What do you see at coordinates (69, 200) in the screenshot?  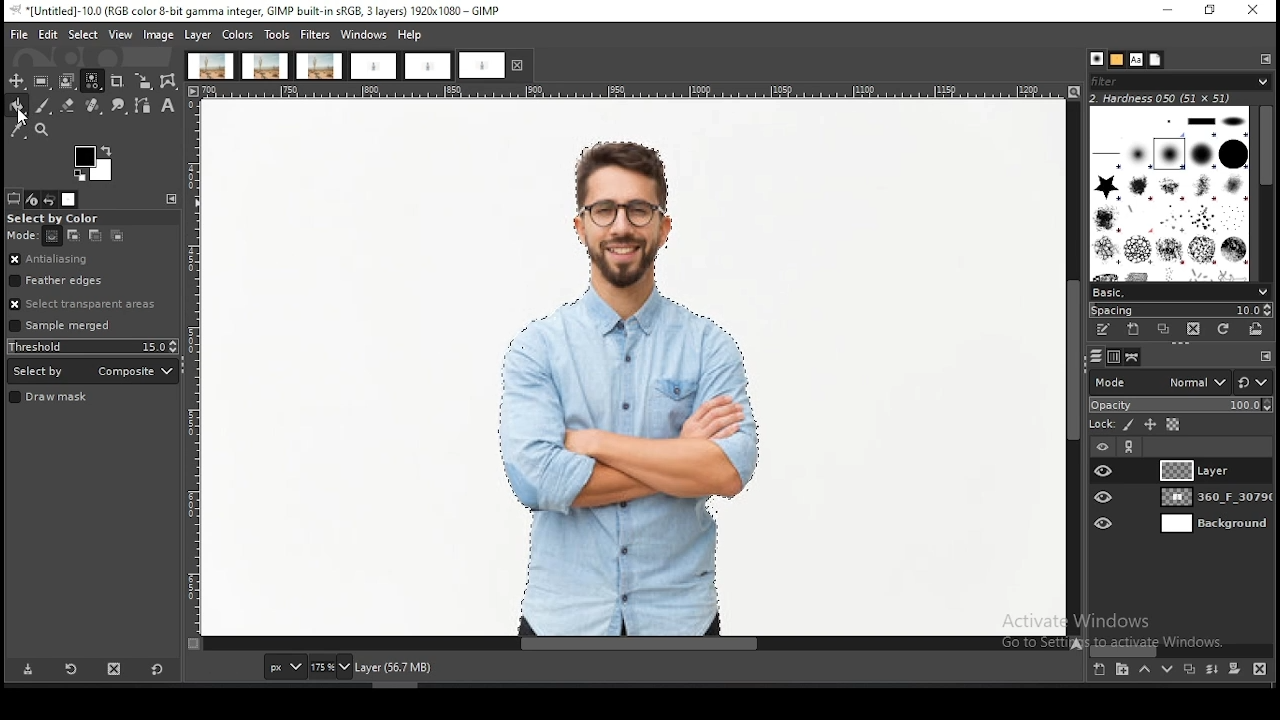 I see `images` at bounding box center [69, 200].